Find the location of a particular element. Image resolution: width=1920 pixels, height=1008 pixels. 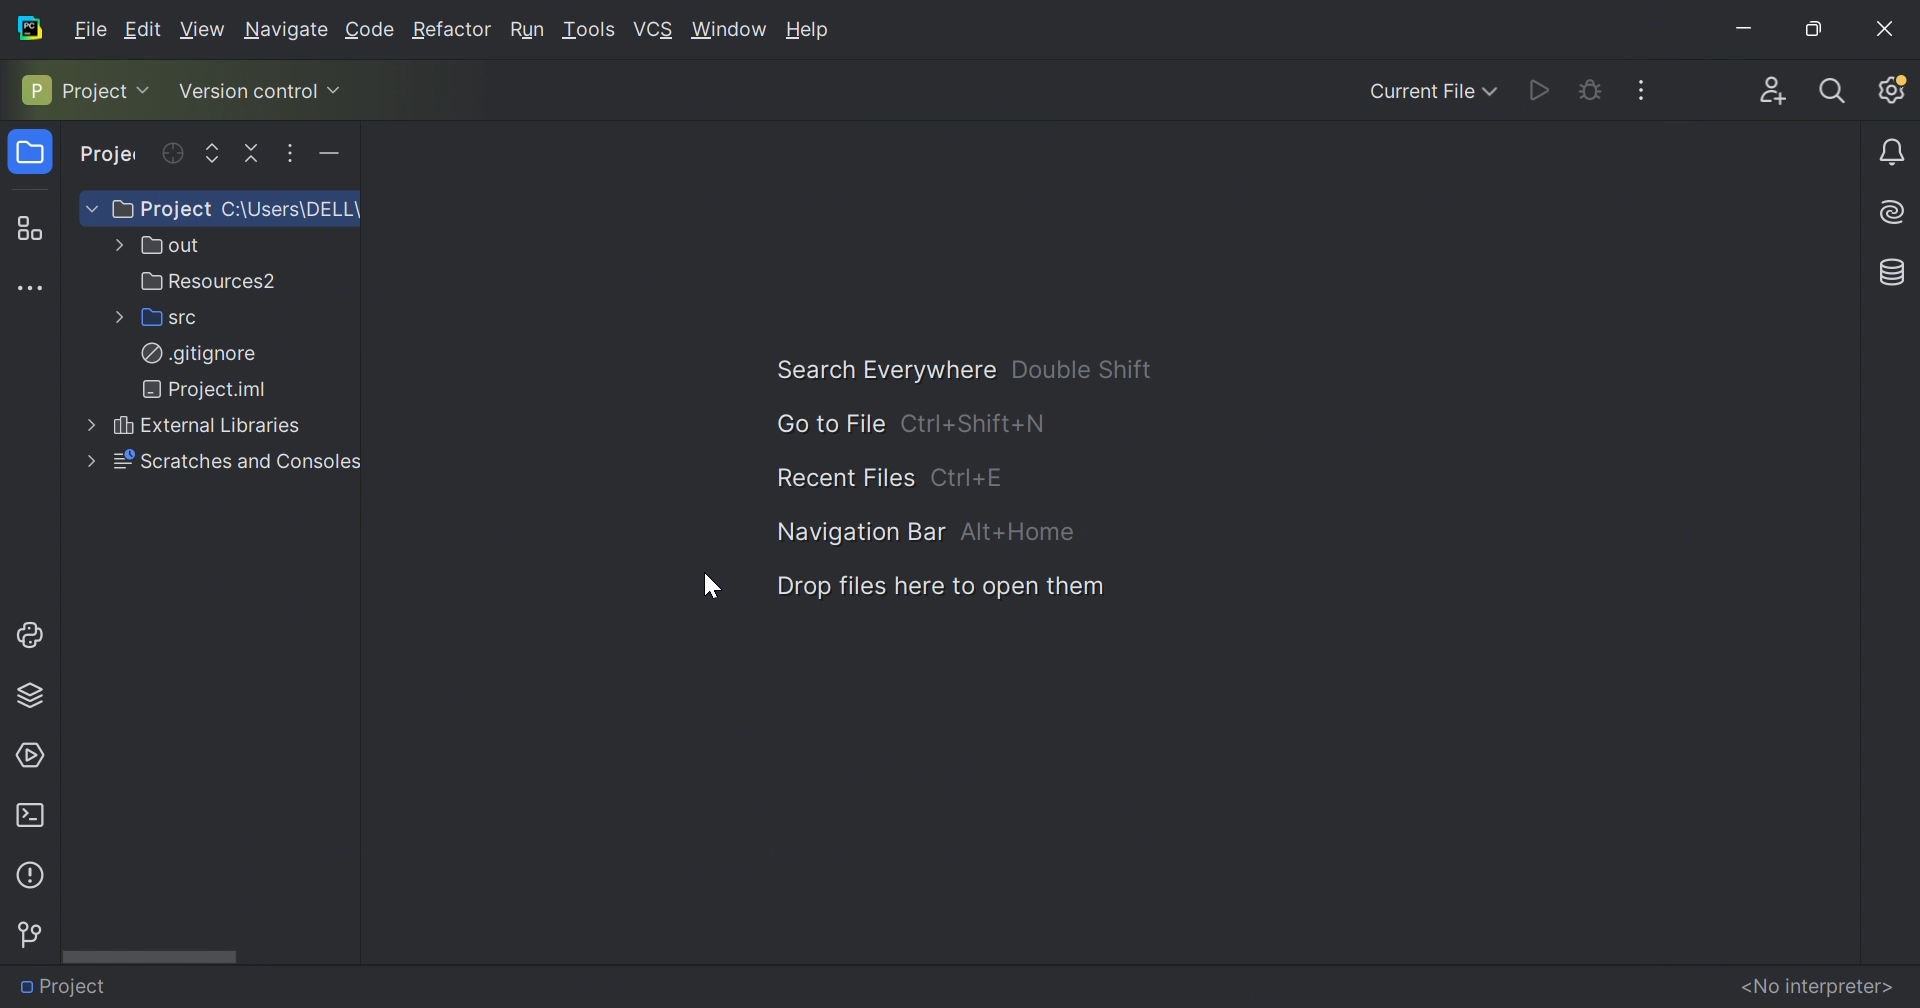

Database is located at coordinates (1894, 269).